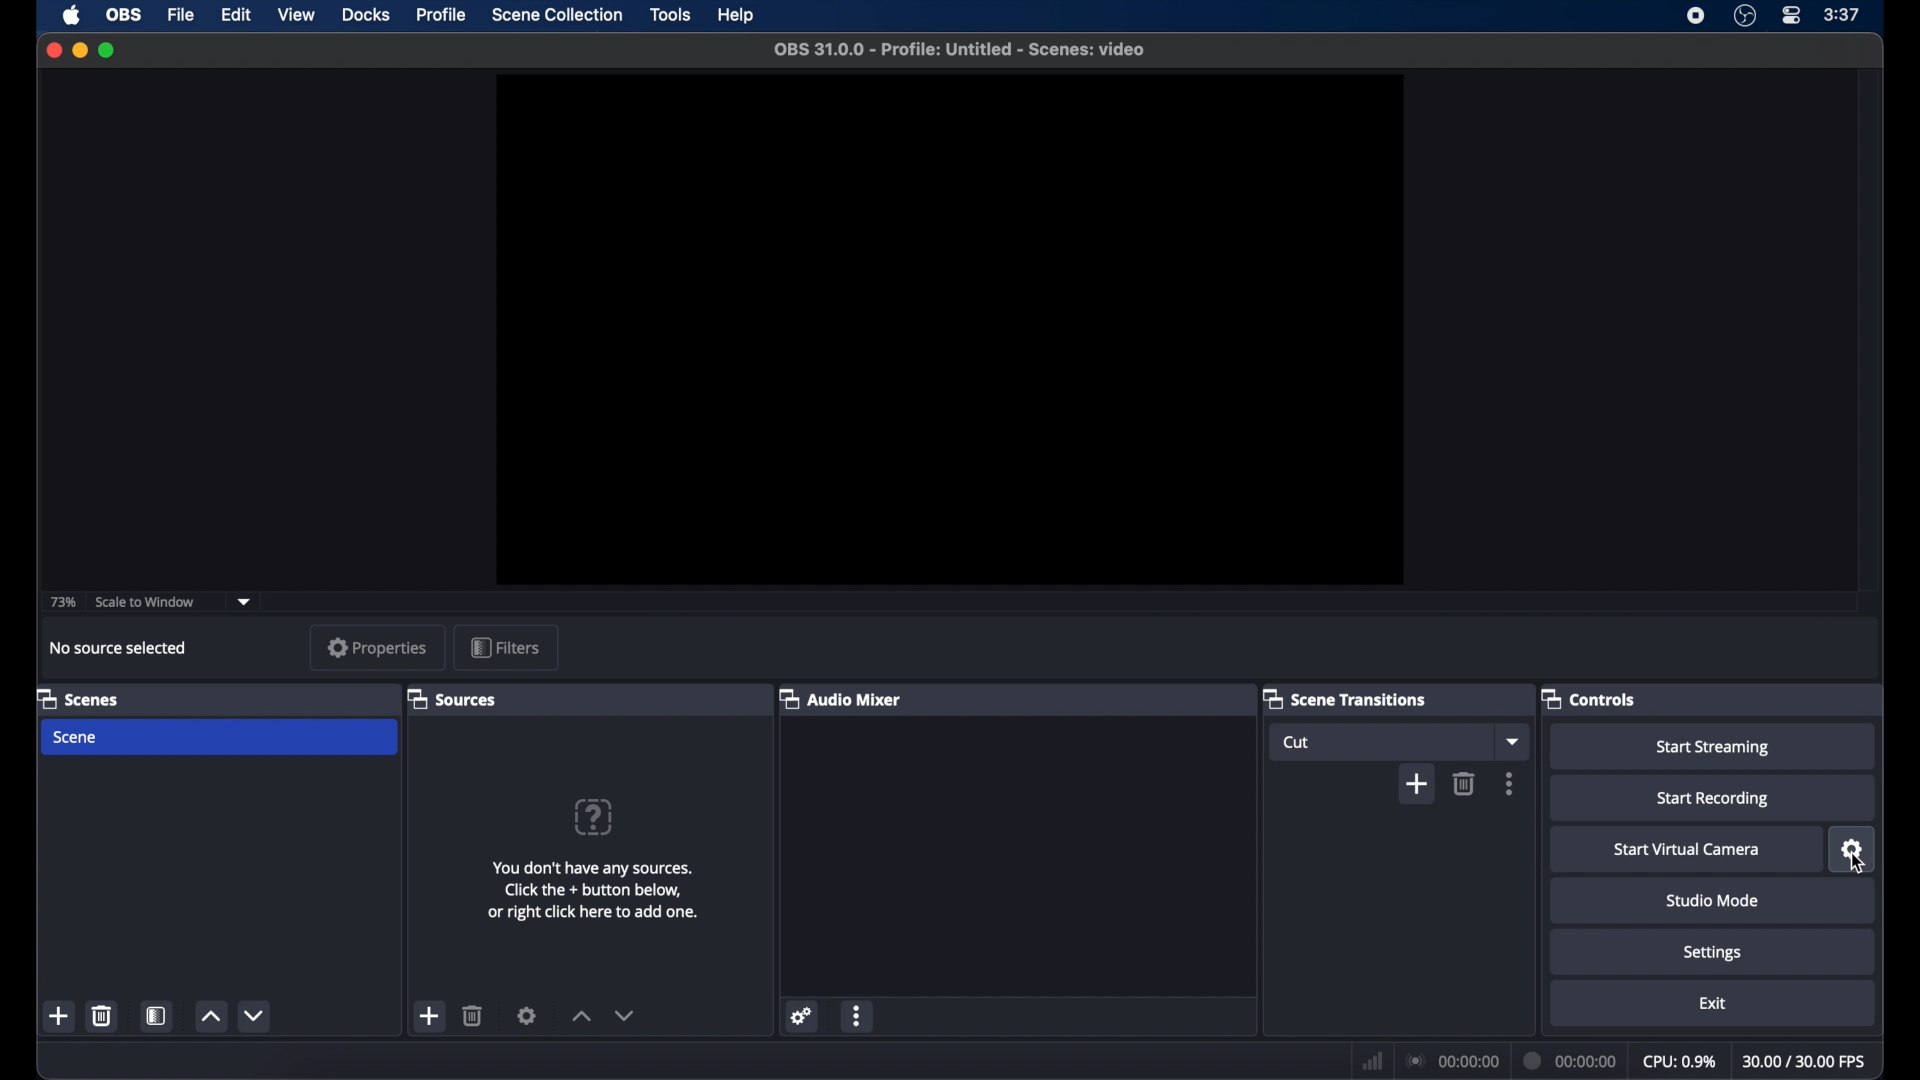  What do you see at coordinates (76, 738) in the screenshot?
I see `scene` at bounding box center [76, 738].